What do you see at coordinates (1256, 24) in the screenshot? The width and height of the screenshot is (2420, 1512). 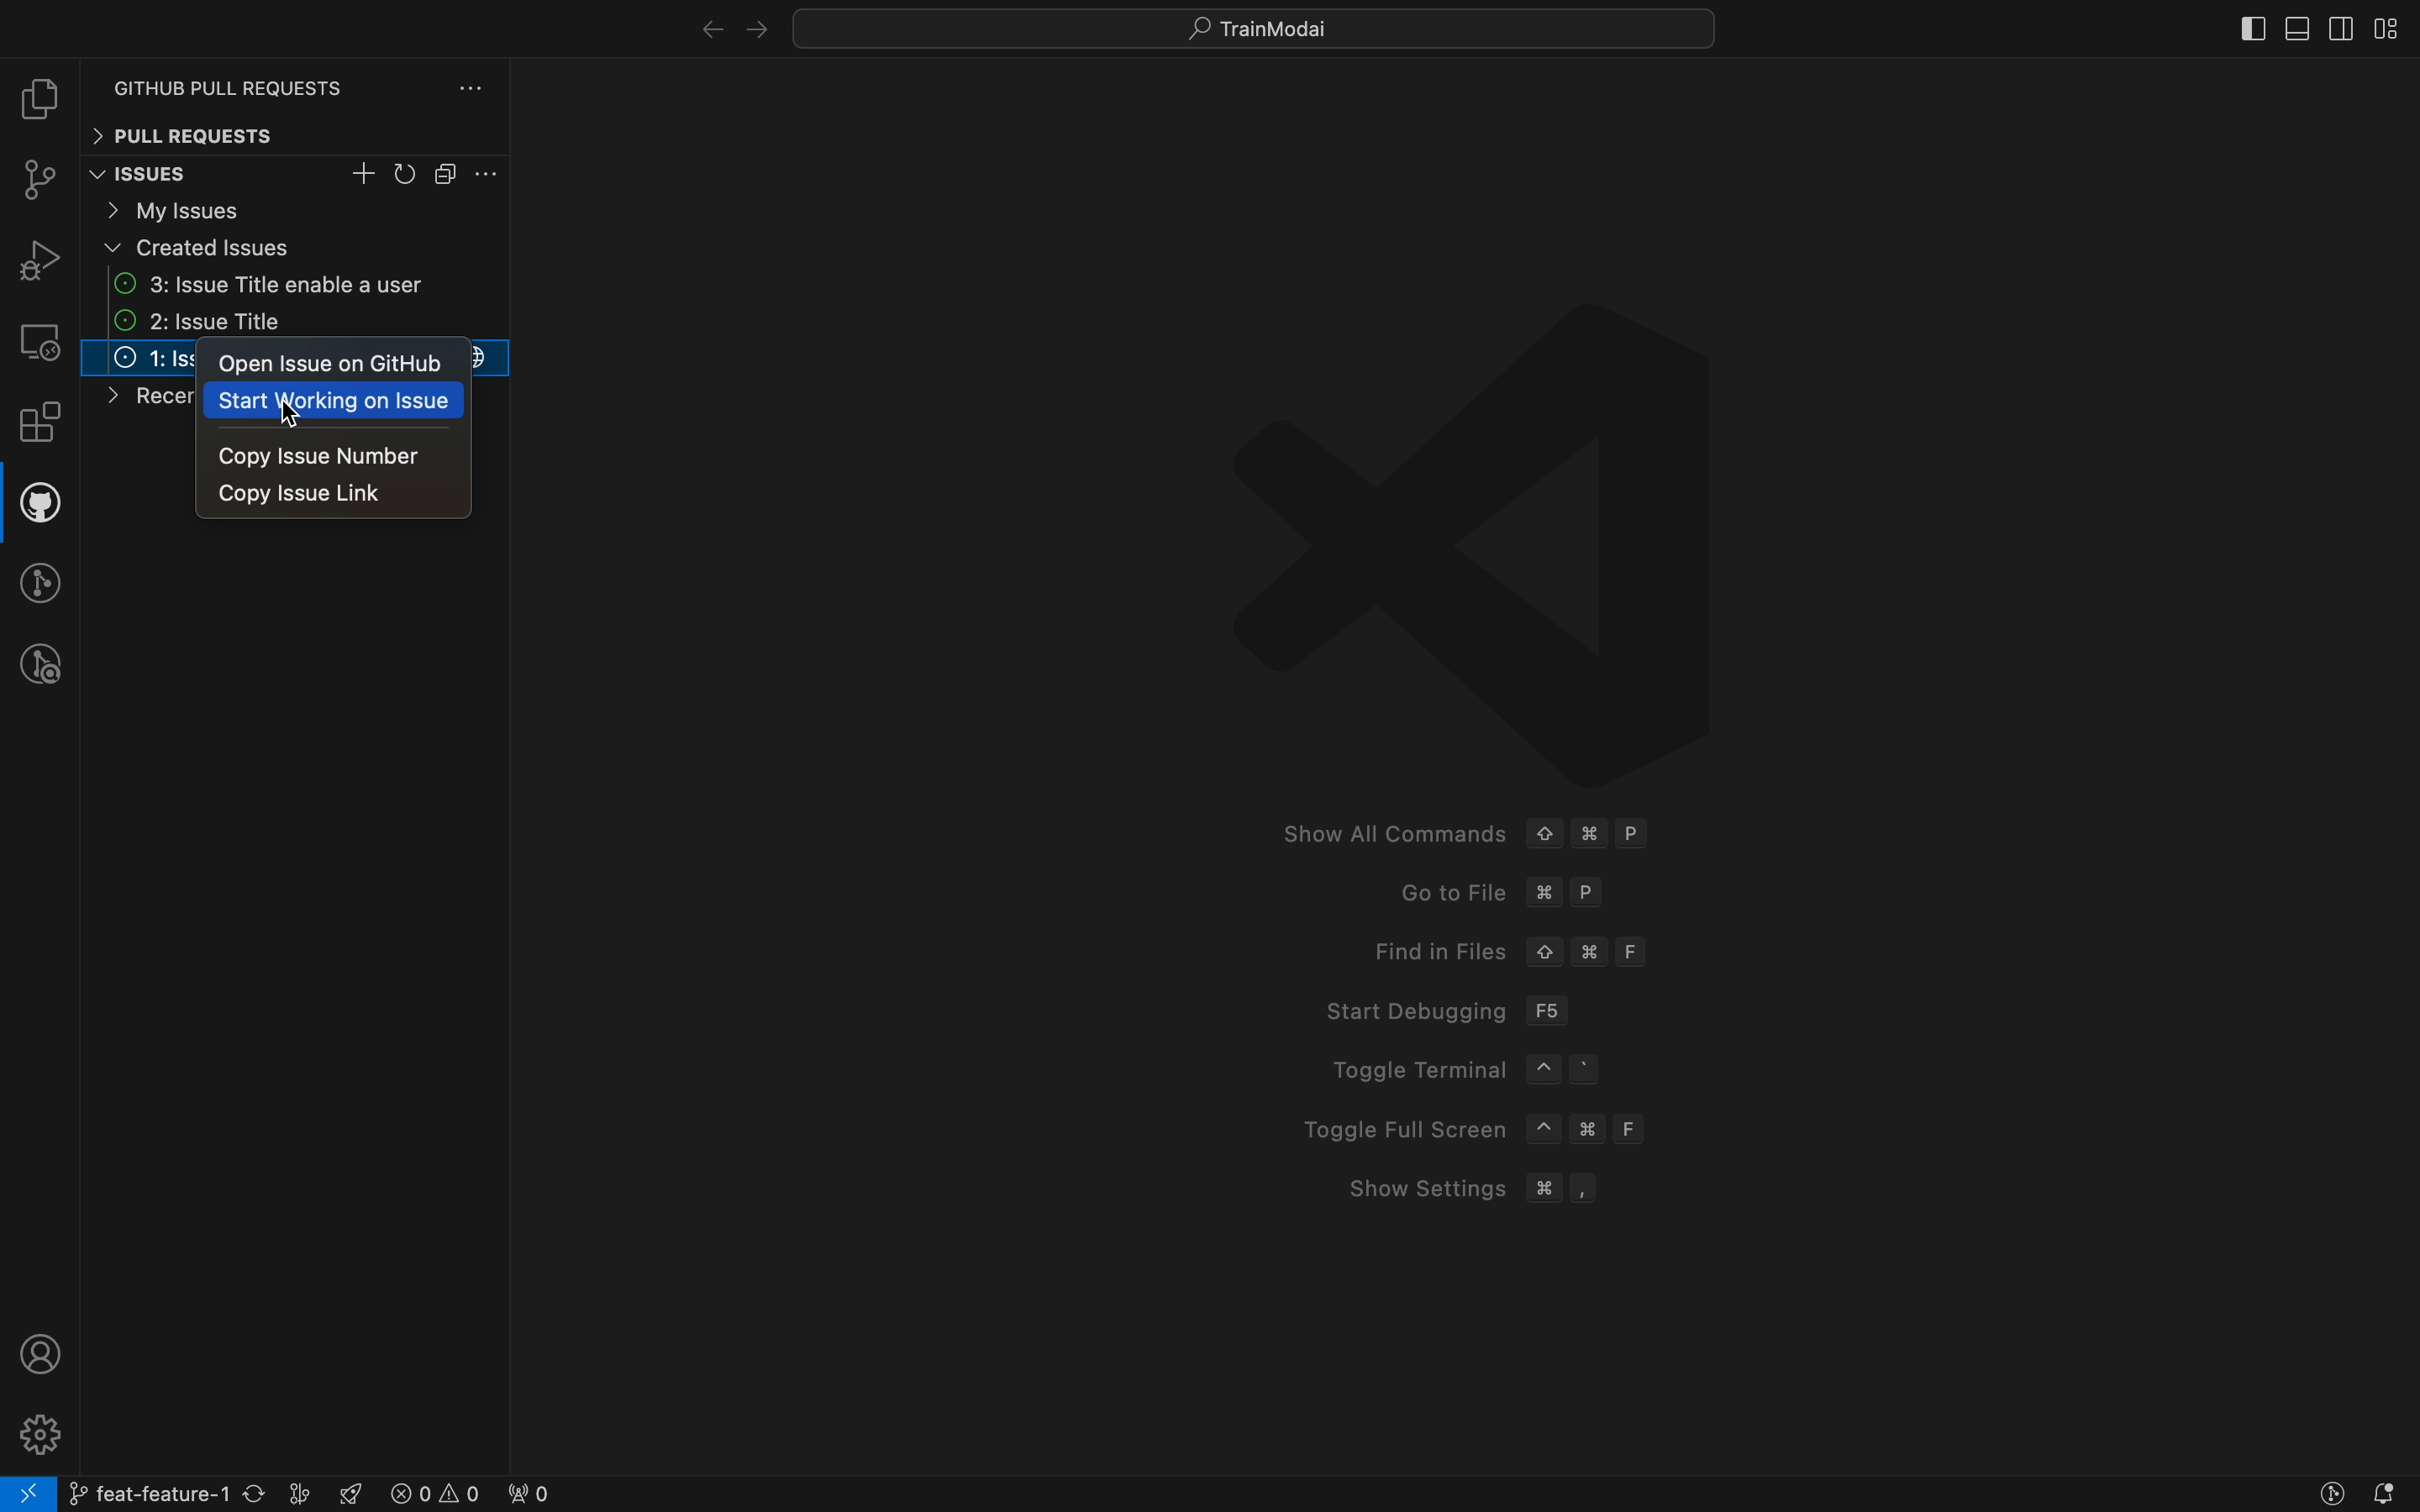 I see `quick menu` at bounding box center [1256, 24].